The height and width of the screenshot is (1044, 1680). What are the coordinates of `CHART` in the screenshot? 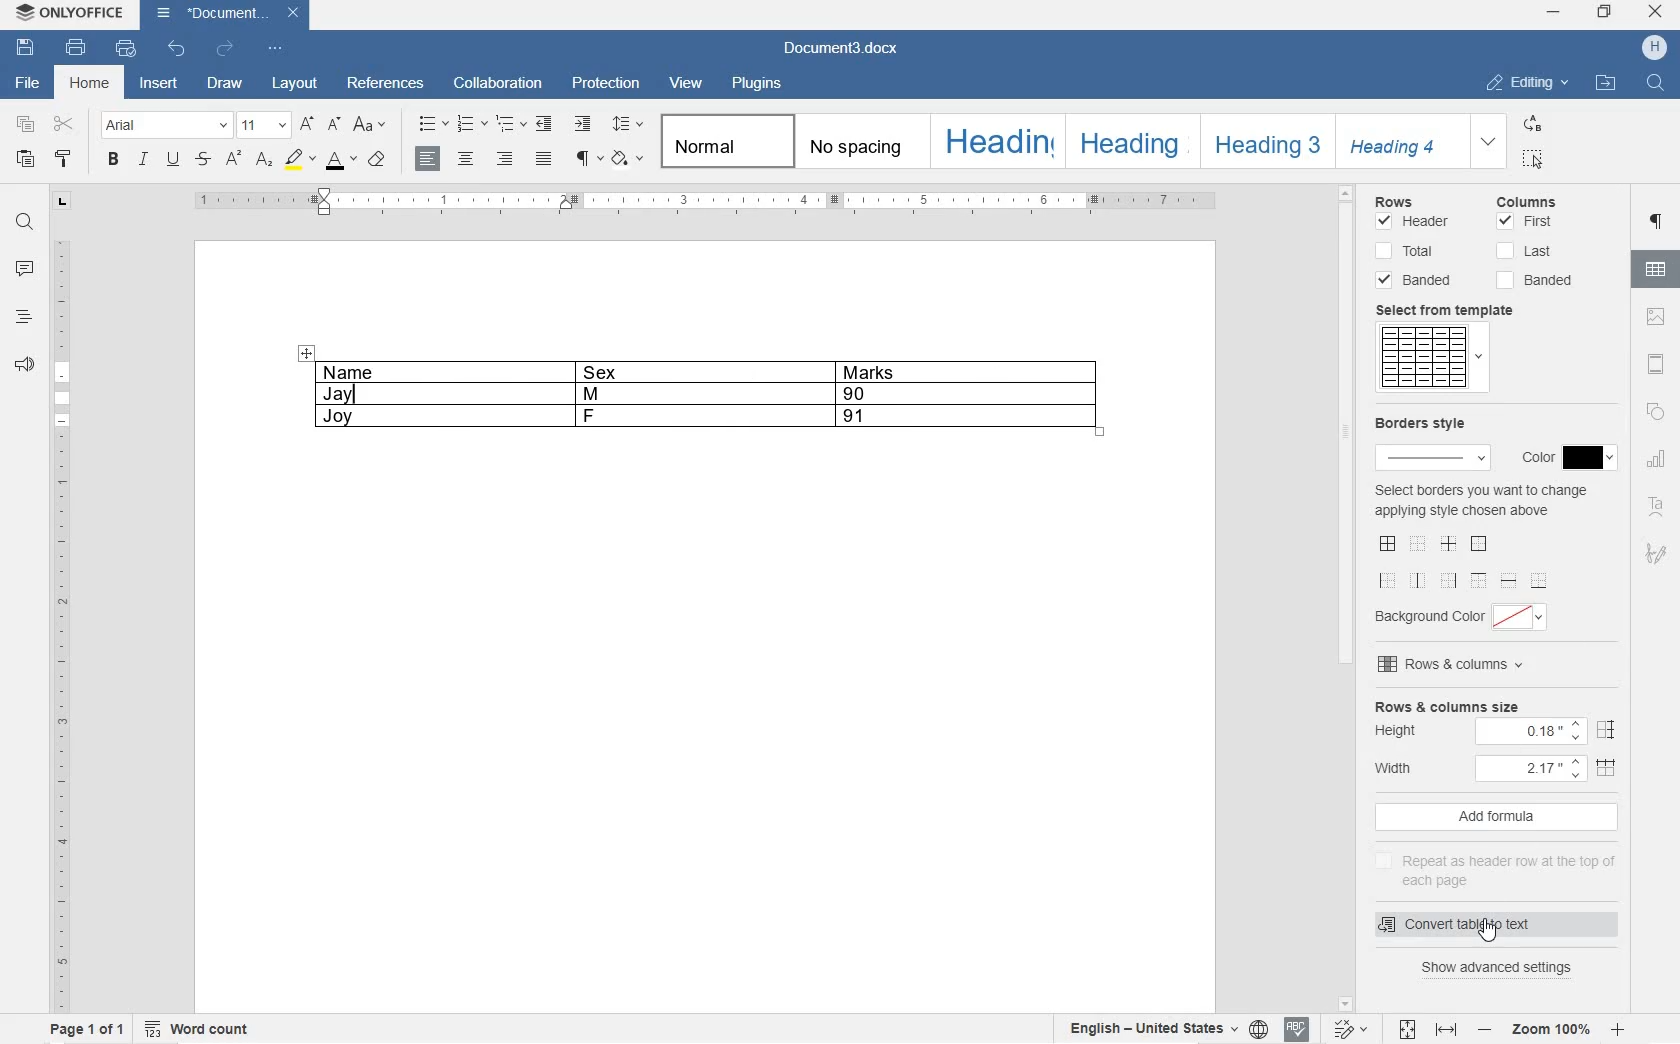 It's located at (1656, 462).